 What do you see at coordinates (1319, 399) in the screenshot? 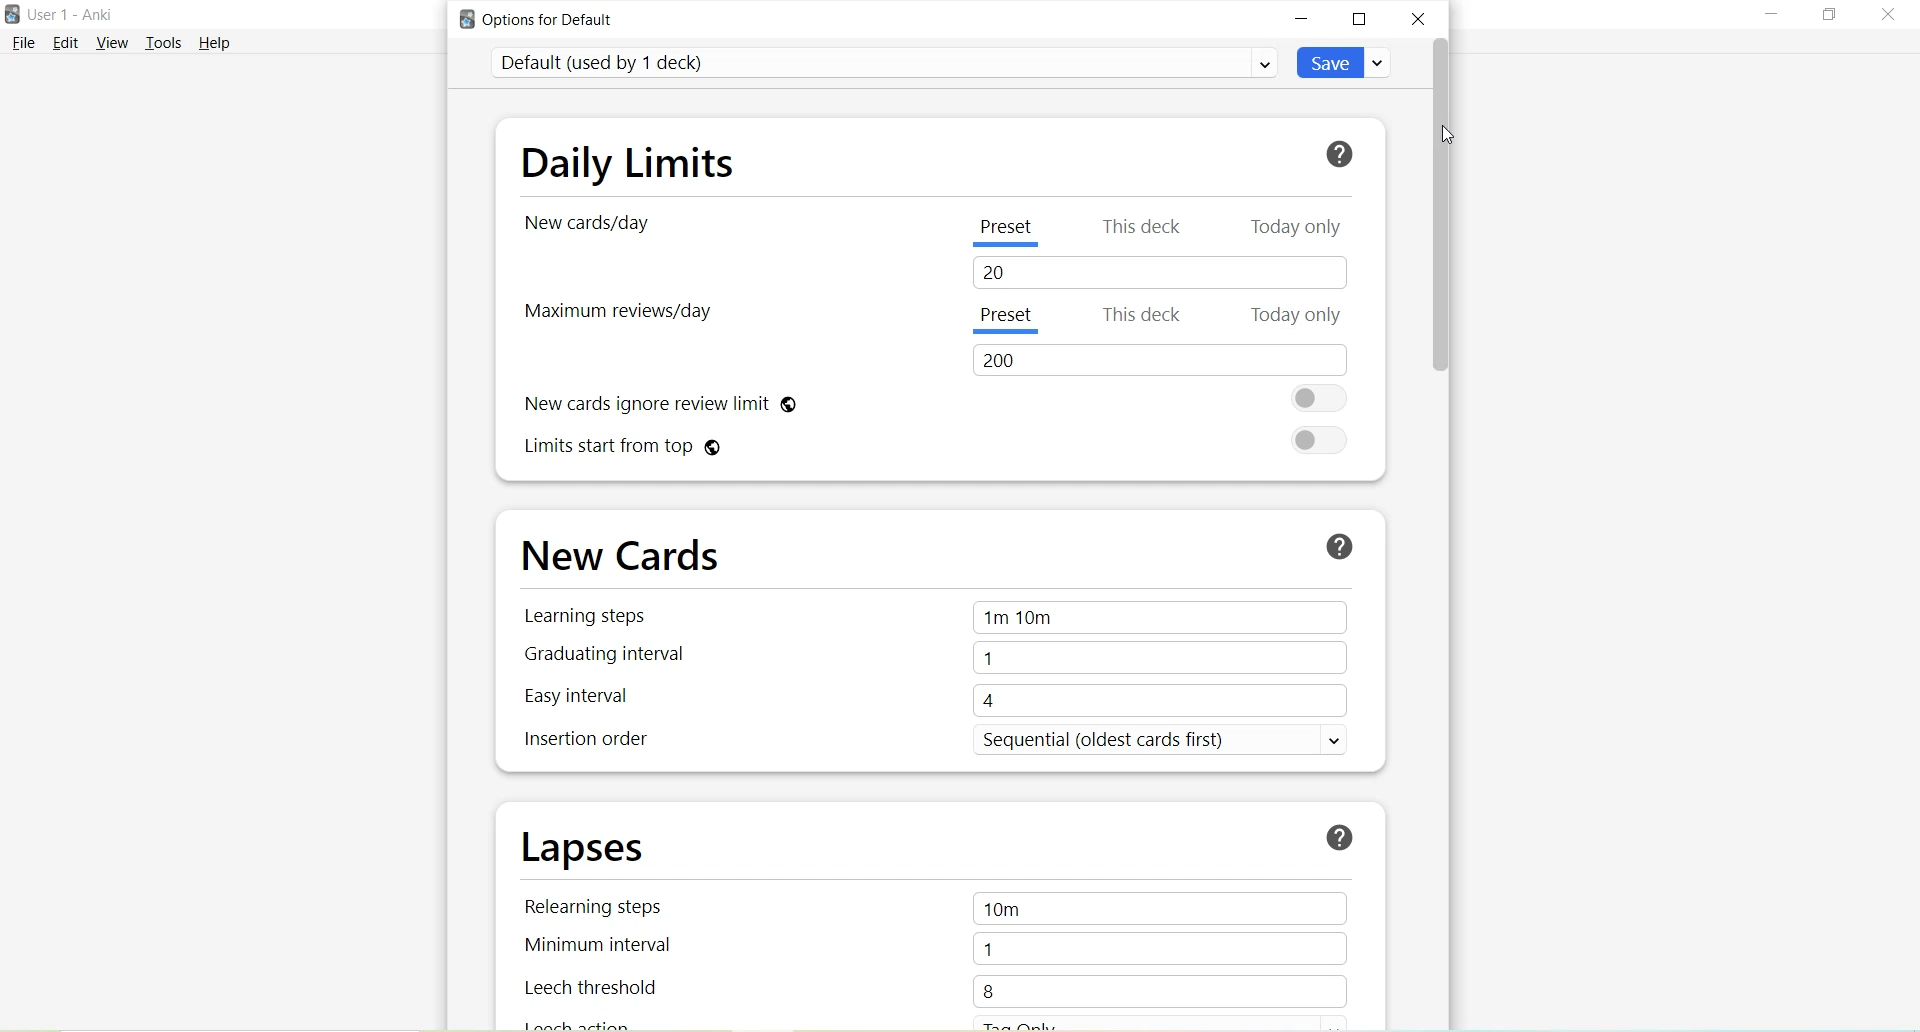
I see `Toggle` at bounding box center [1319, 399].